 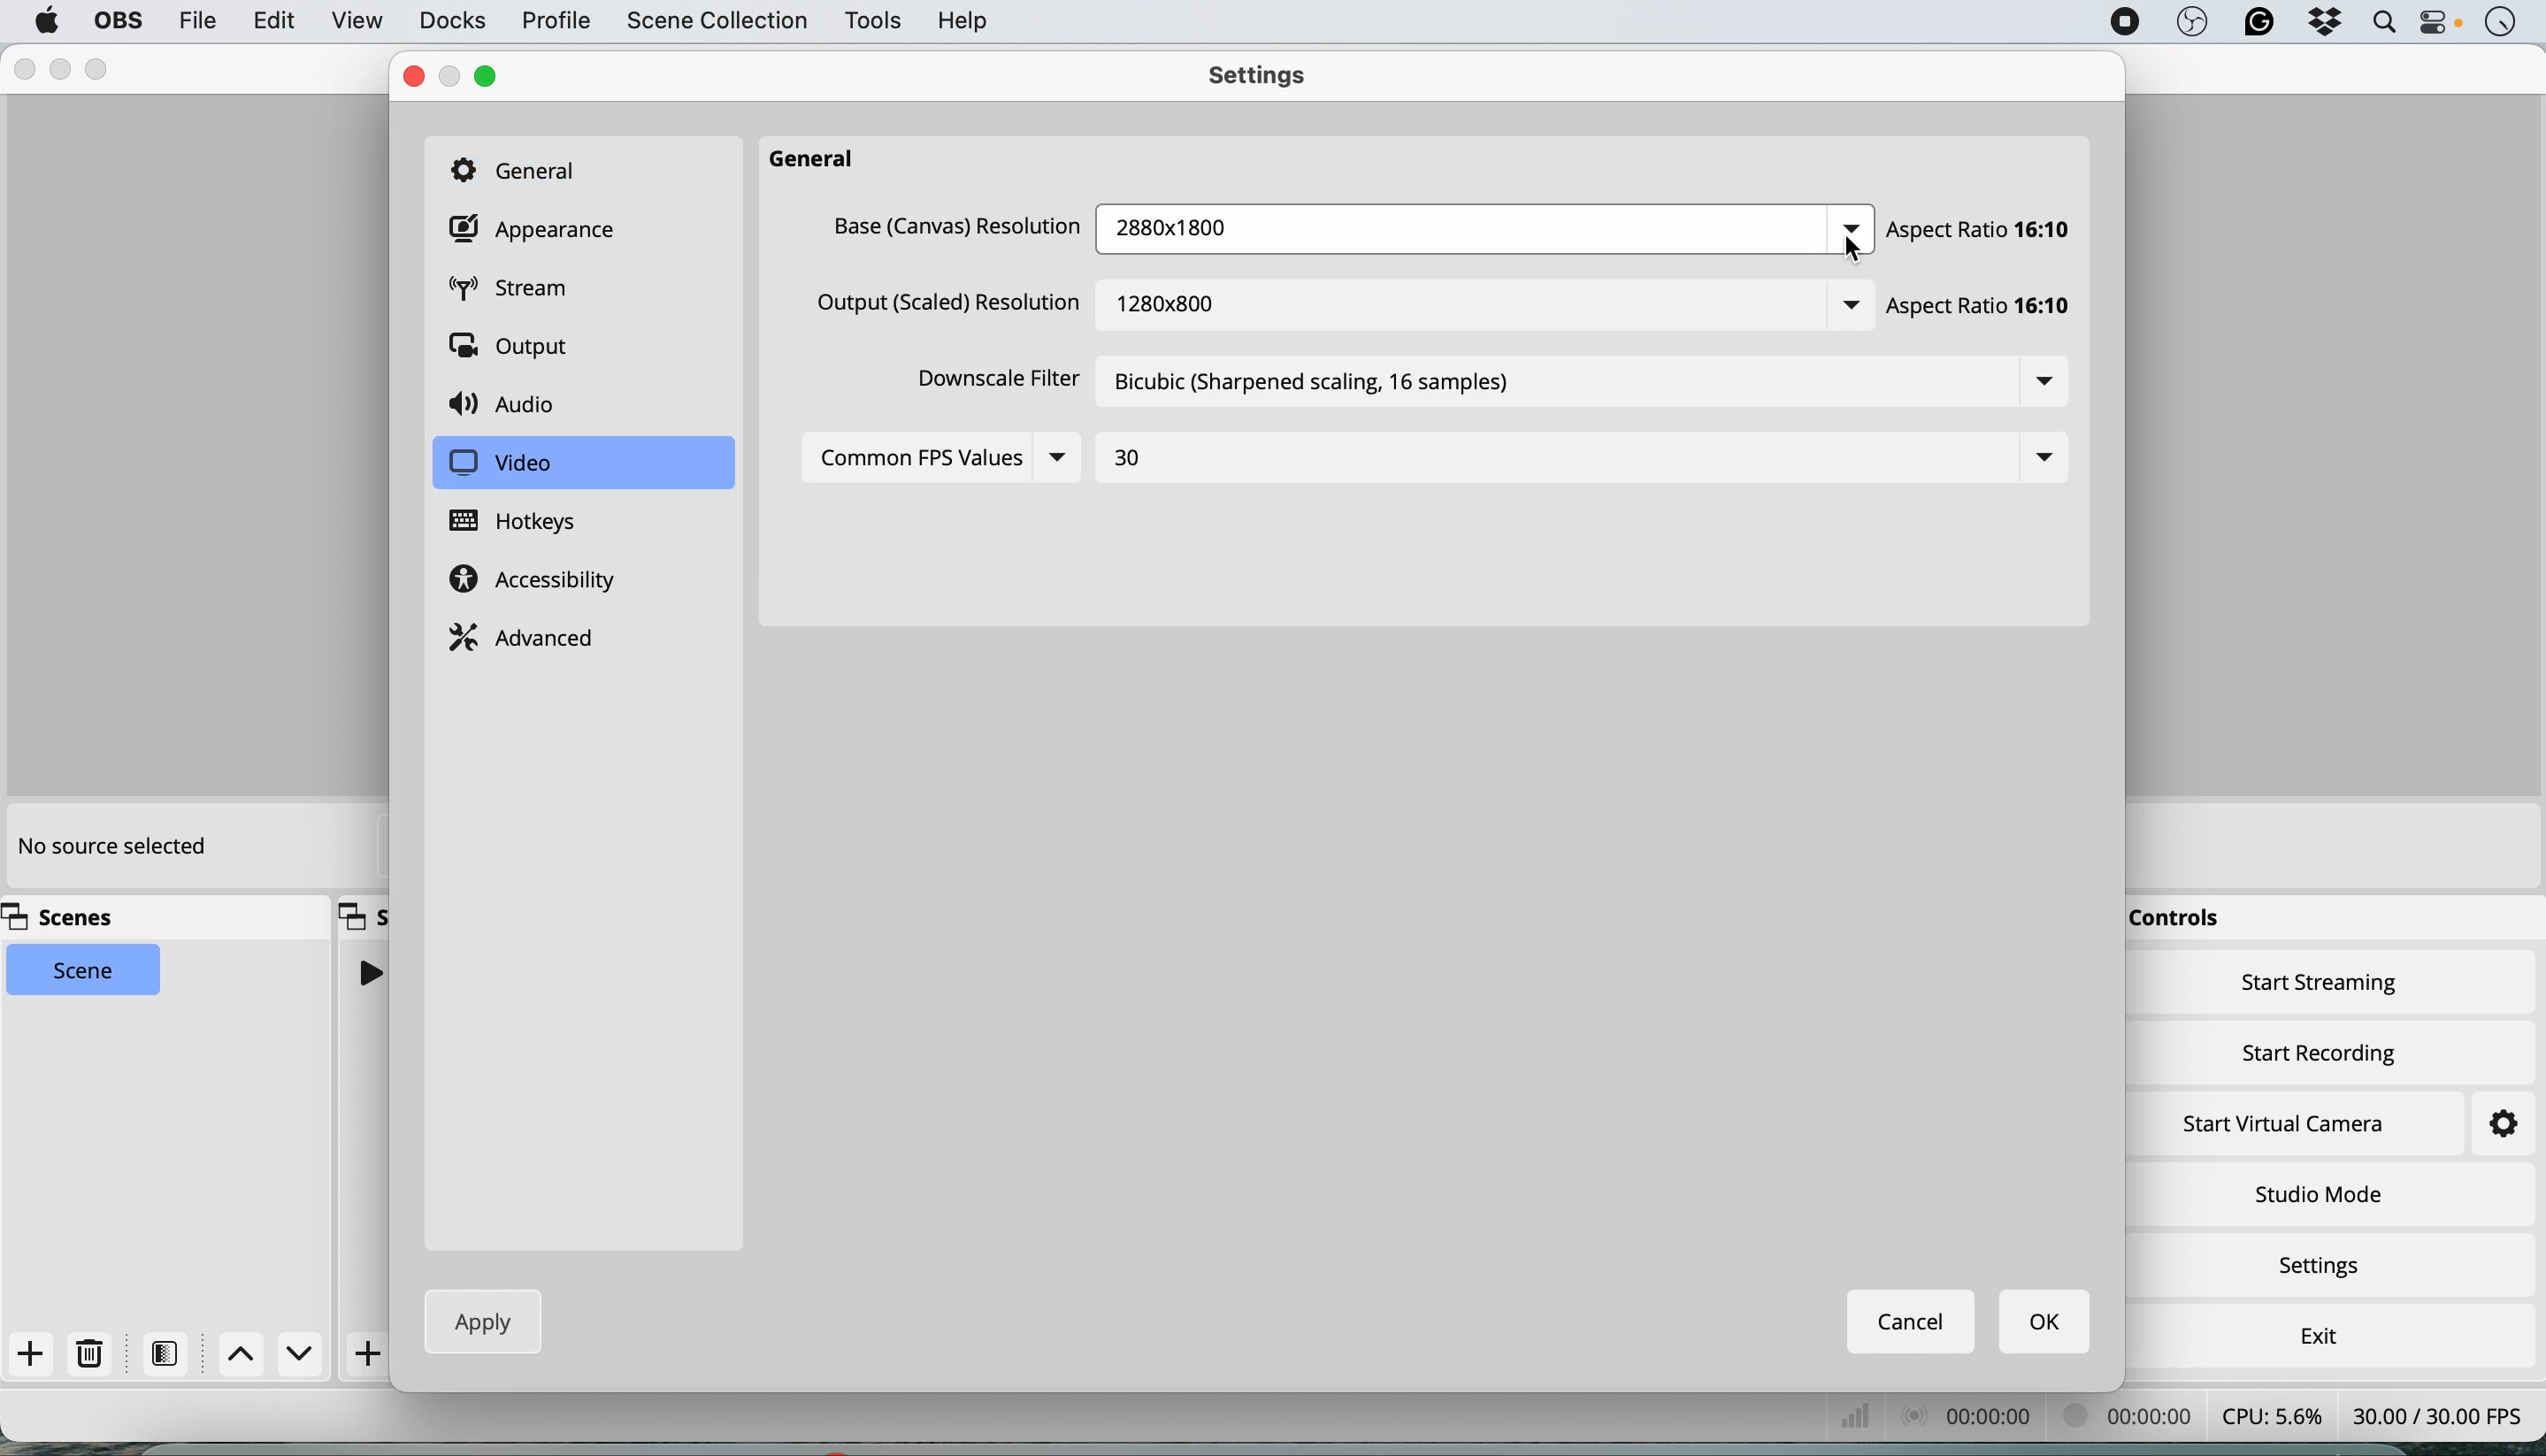 I want to click on maximise, so click(x=495, y=75).